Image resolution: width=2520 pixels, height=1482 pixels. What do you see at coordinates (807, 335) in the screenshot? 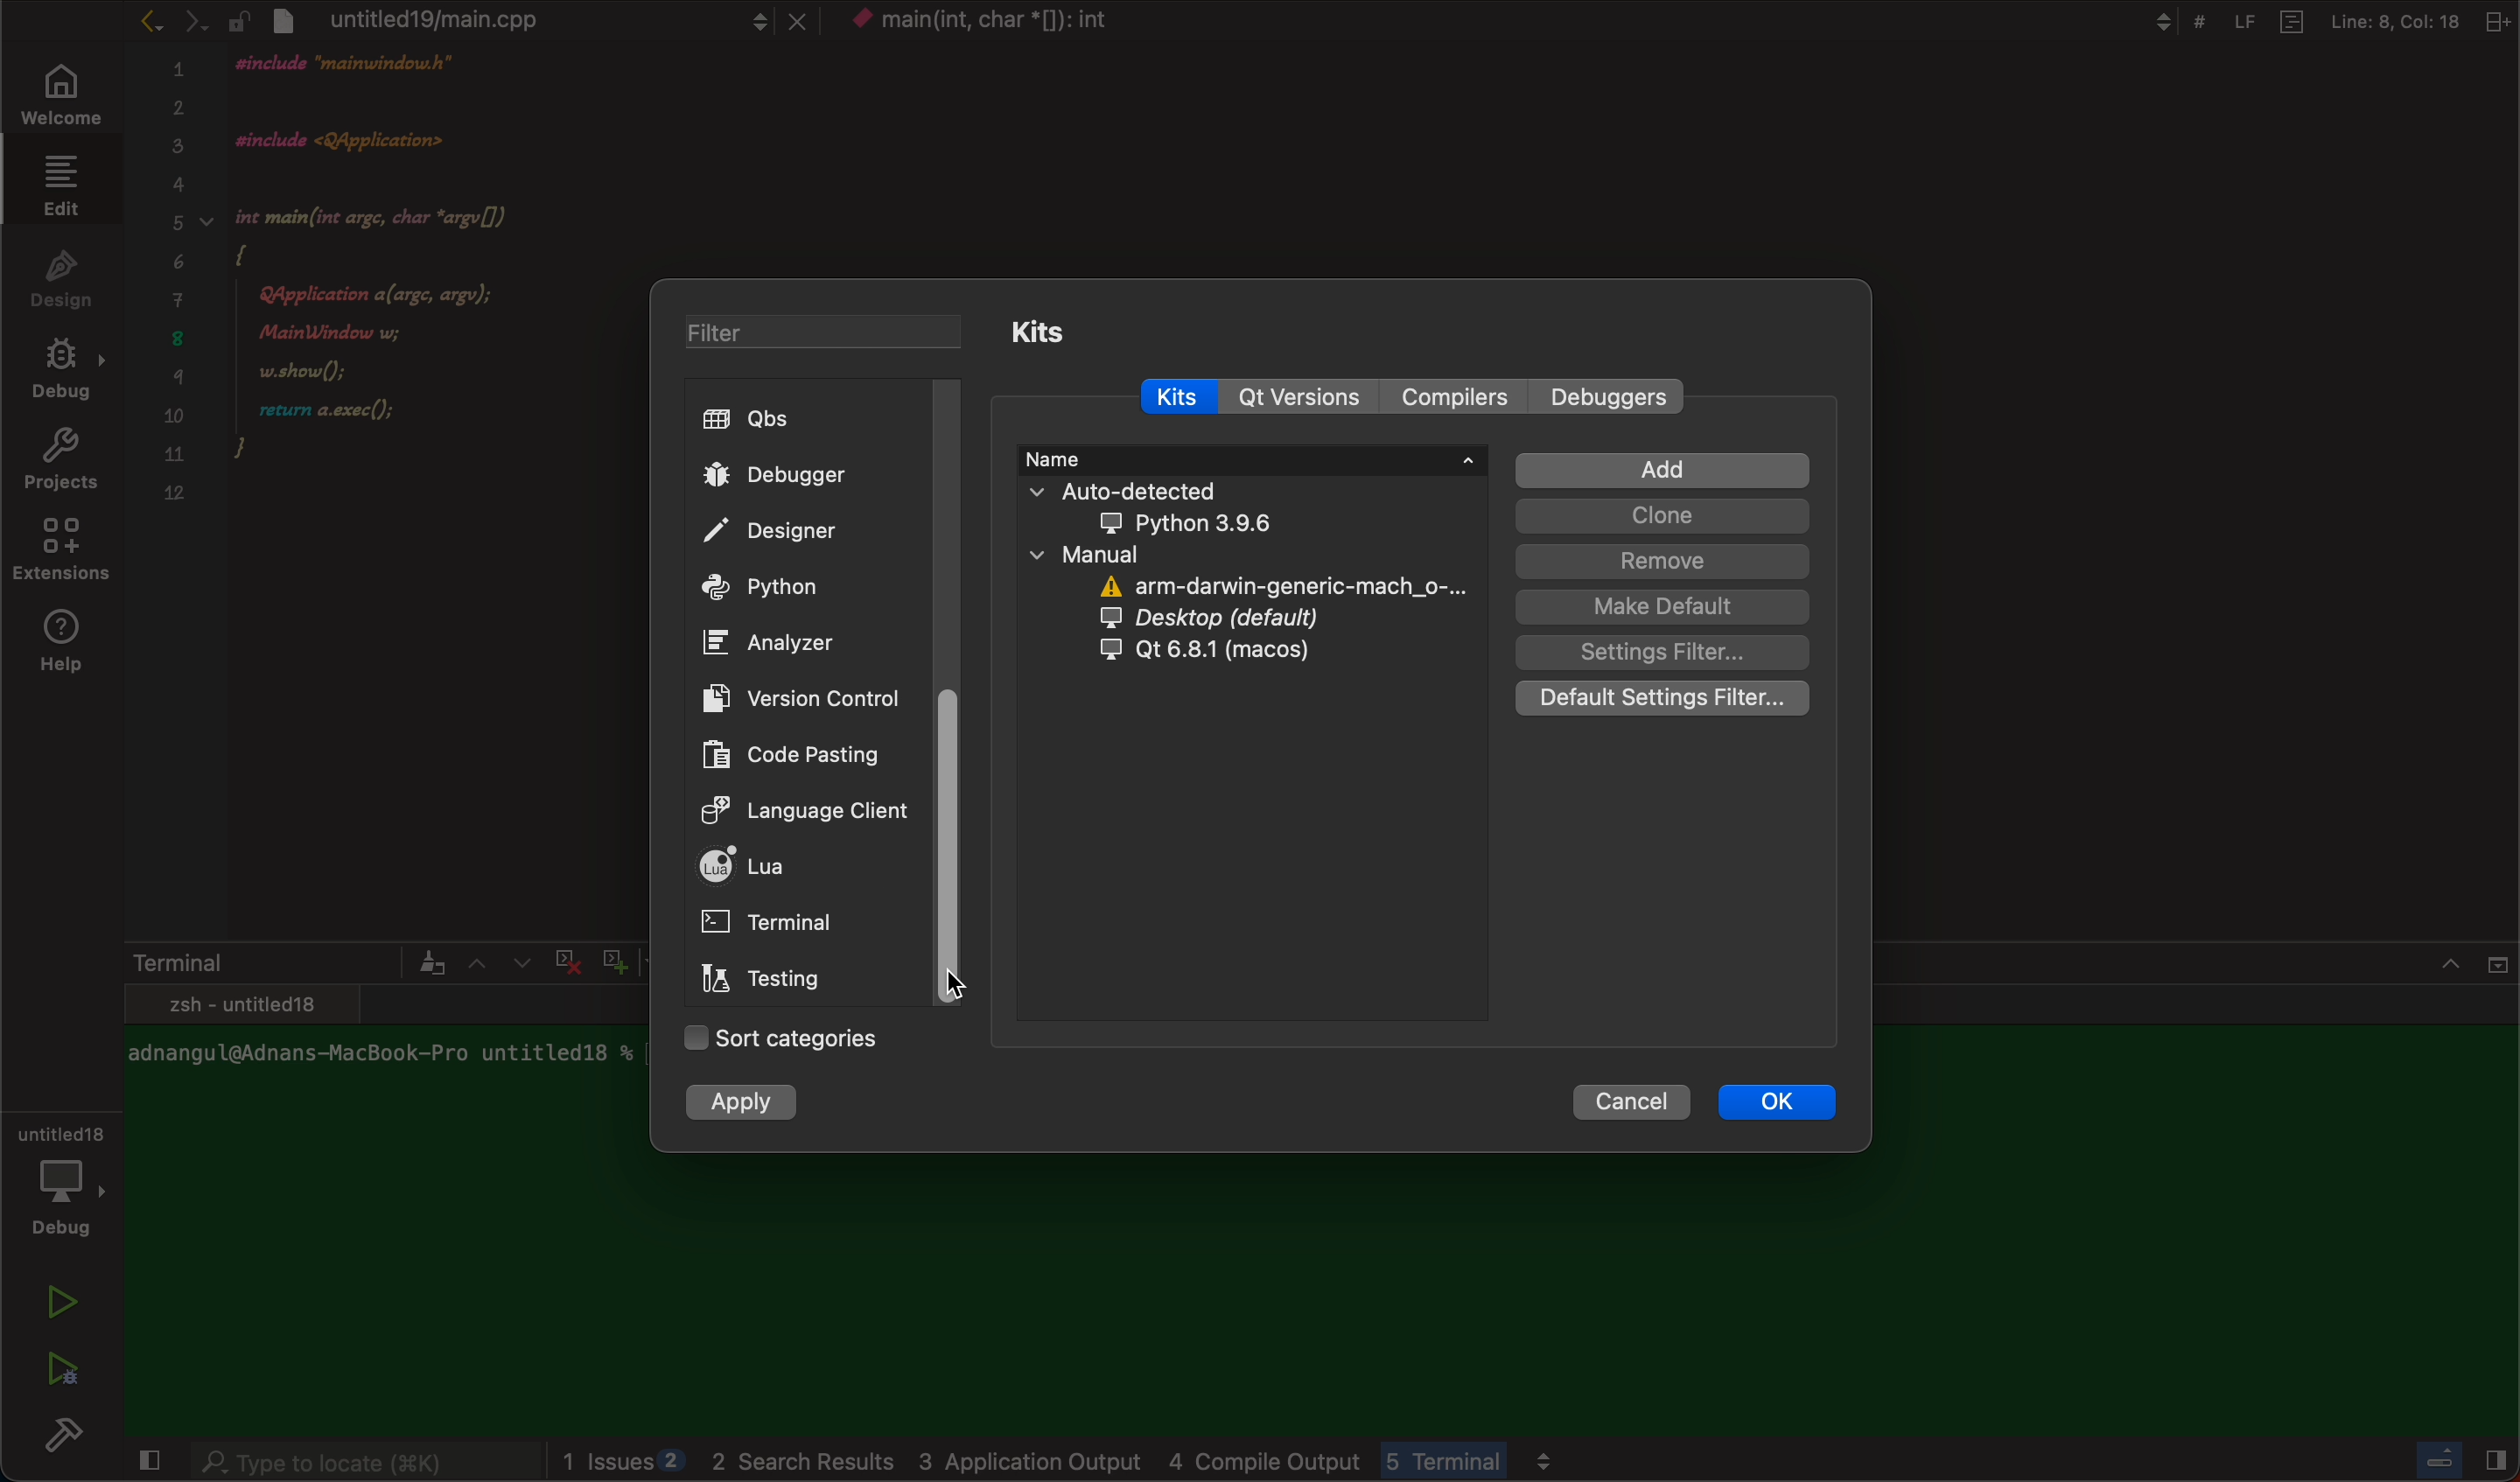
I see `filter` at bounding box center [807, 335].